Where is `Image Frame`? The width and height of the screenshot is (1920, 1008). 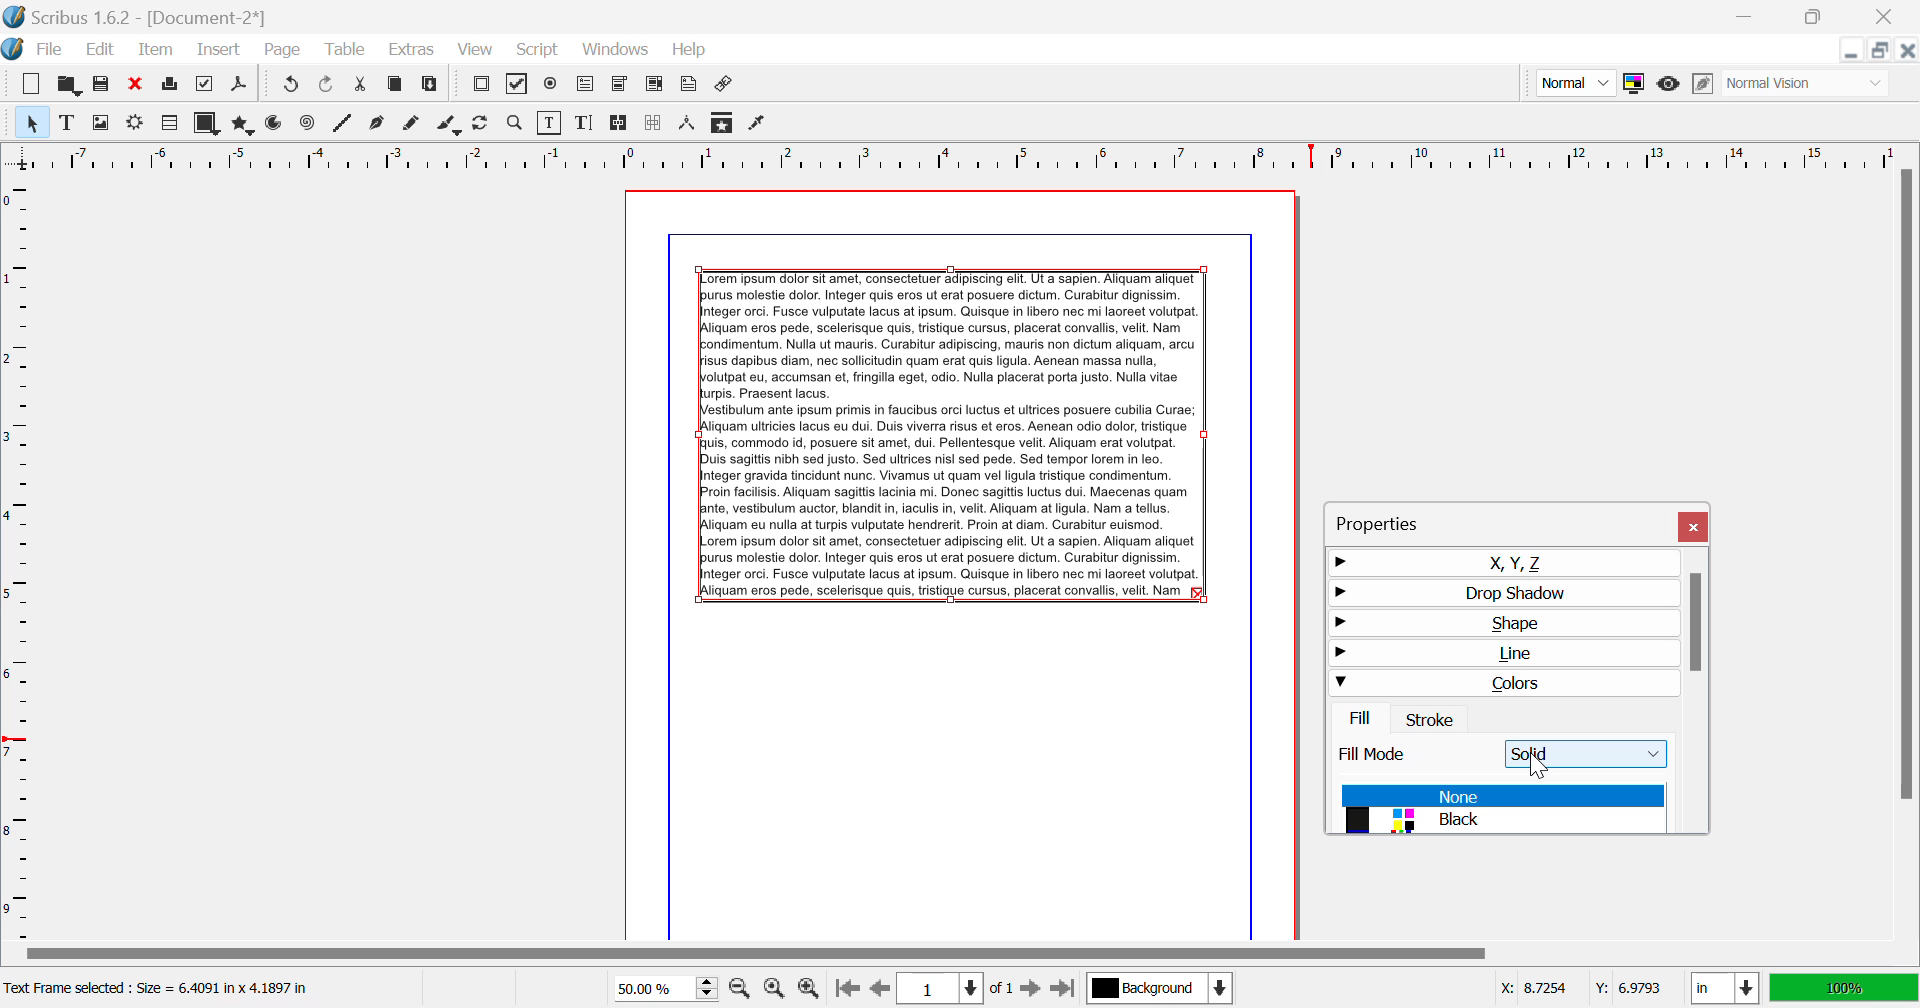 Image Frame is located at coordinates (100, 122).